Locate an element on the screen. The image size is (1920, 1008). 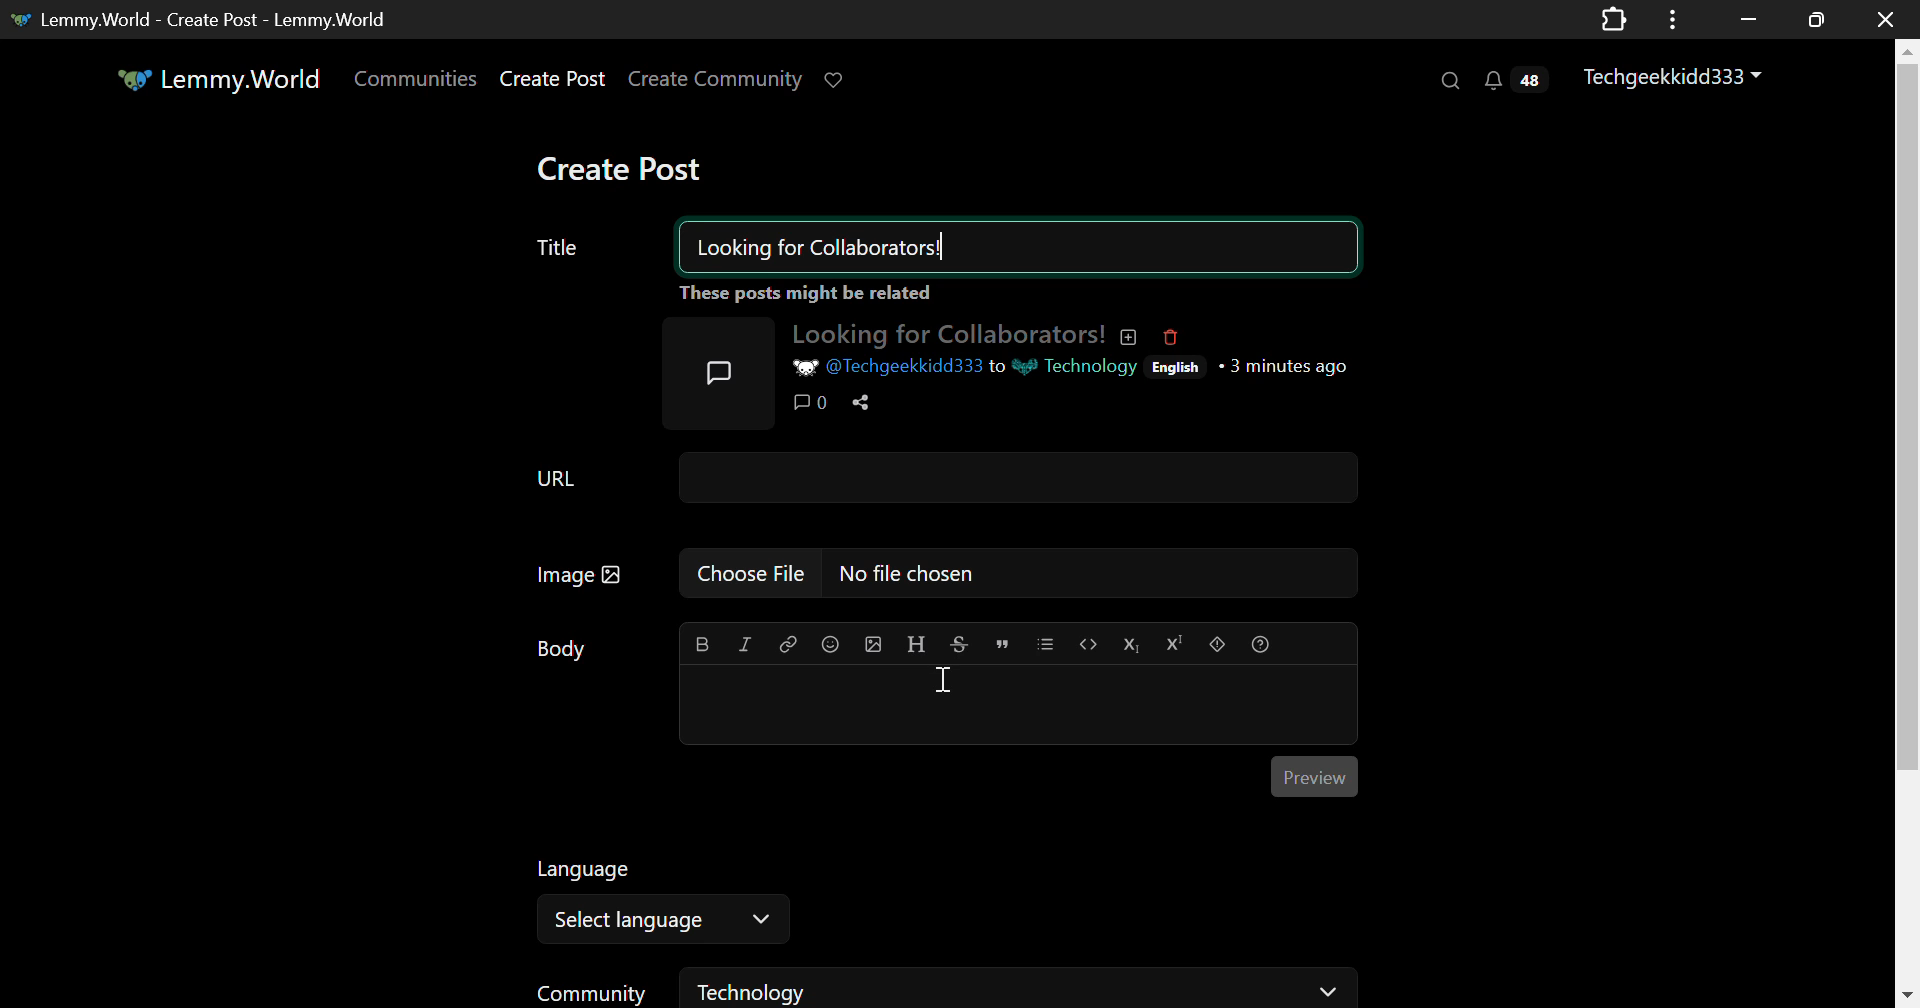
quote is located at coordinates (1001, 646).